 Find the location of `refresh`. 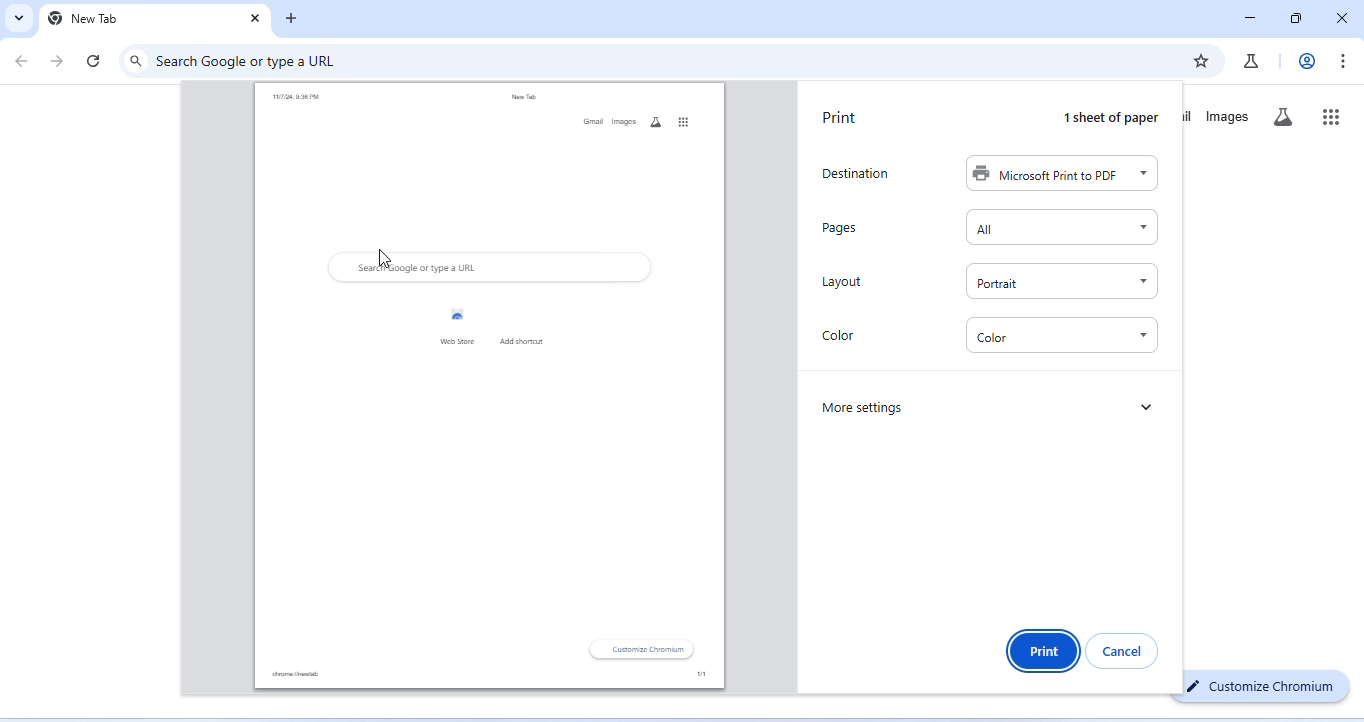

refresh is located at coordinates (95, 60).